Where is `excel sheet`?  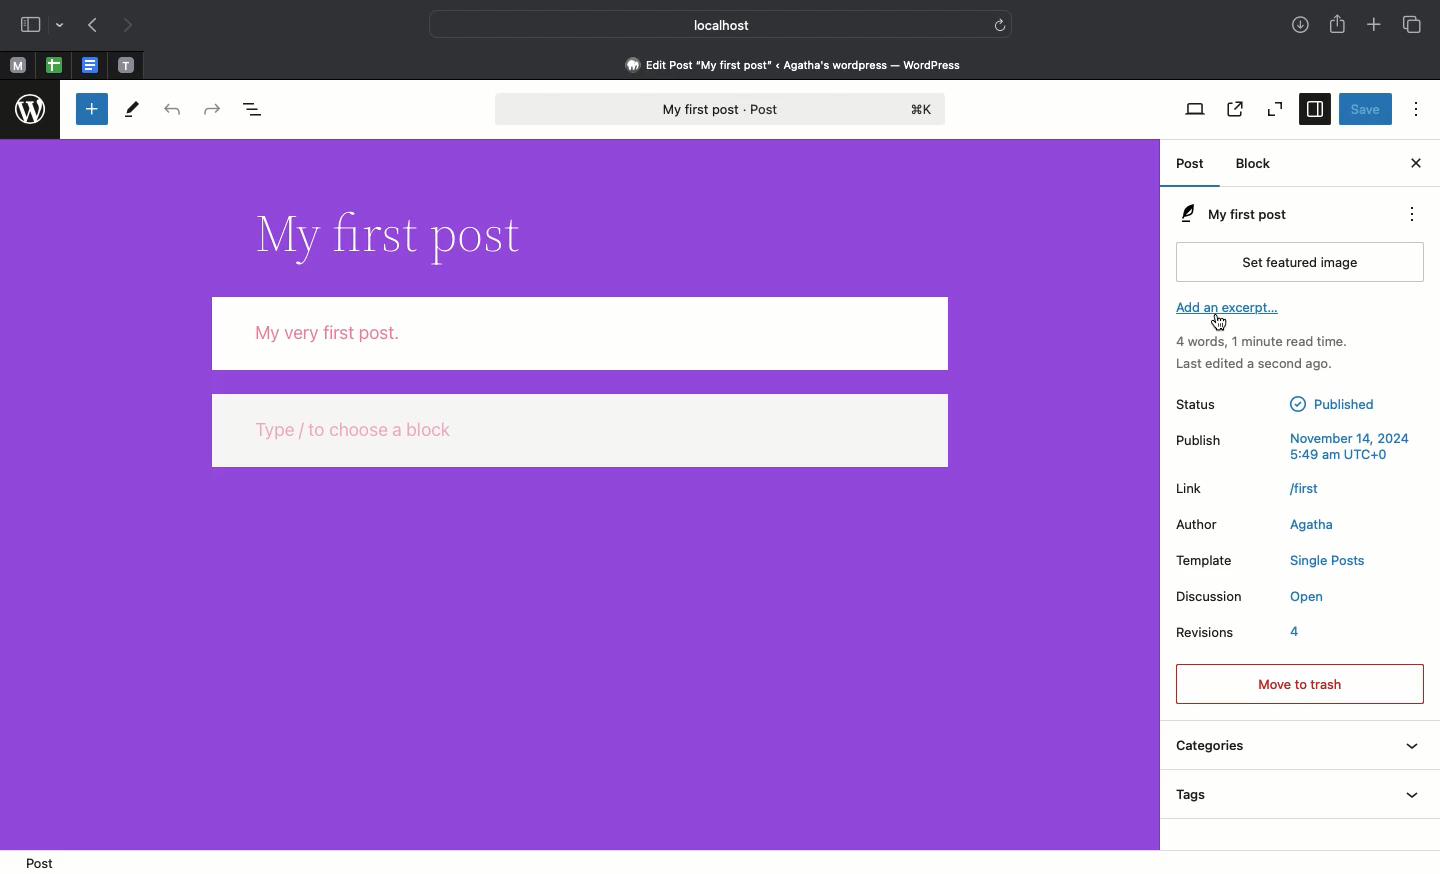
excel sheet is located at coordinates (52, 64).